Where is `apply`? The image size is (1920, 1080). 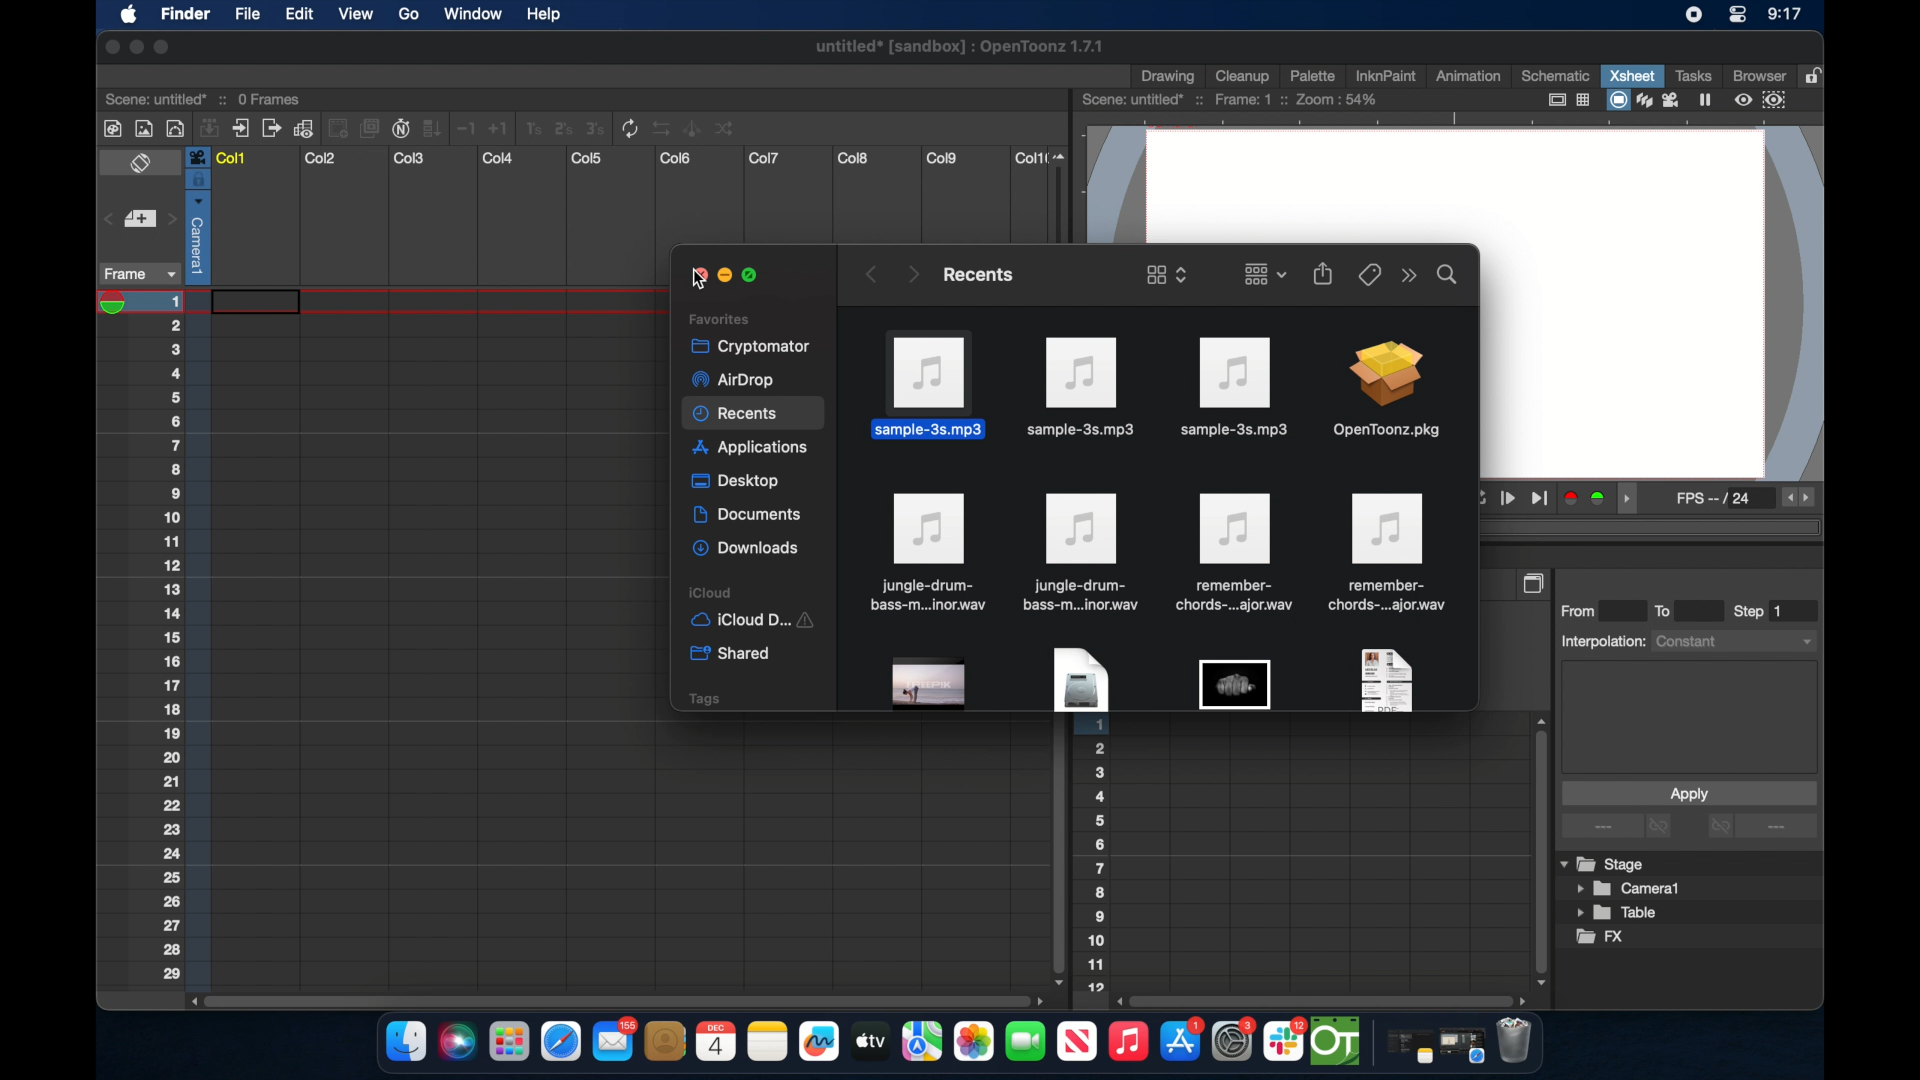
apply is located at coordinates (1688, 793).